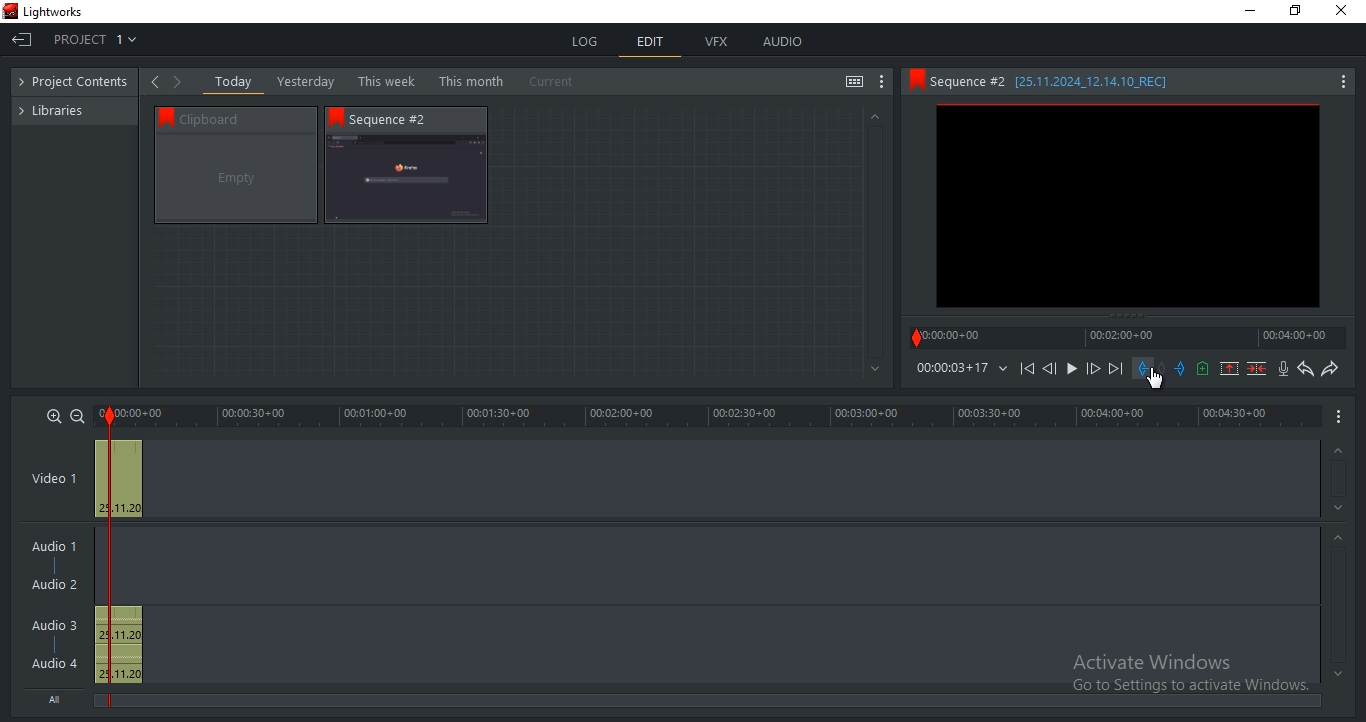 The height and width of the screenshot is (722, 1366). I want to click on Greyed out up arrow, so click(1336, 452).